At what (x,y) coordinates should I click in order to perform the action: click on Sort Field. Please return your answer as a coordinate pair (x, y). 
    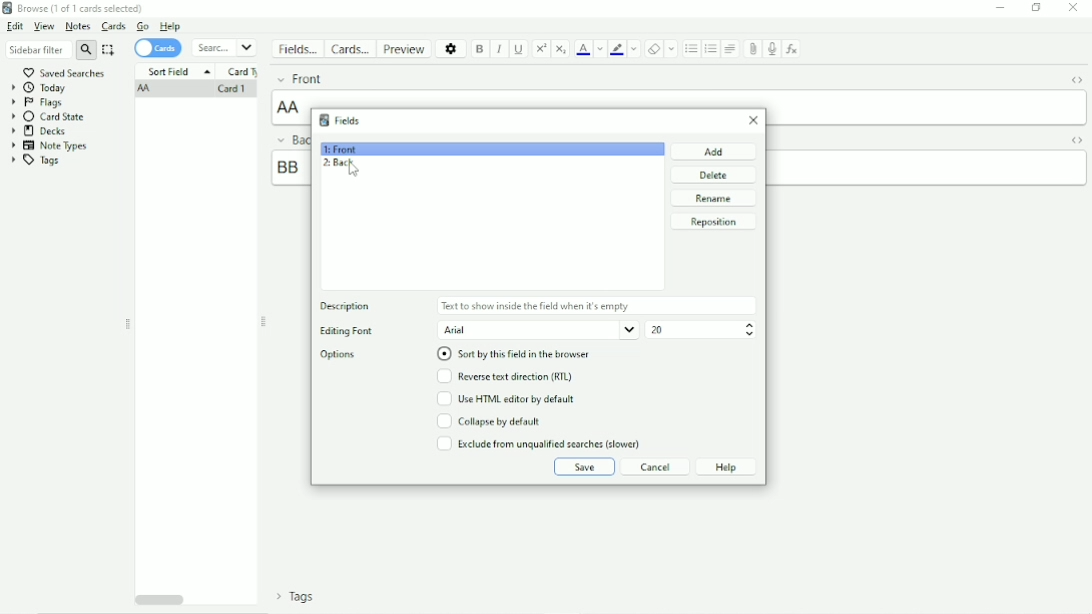
    Looking at the image, I should click on (178, 71).